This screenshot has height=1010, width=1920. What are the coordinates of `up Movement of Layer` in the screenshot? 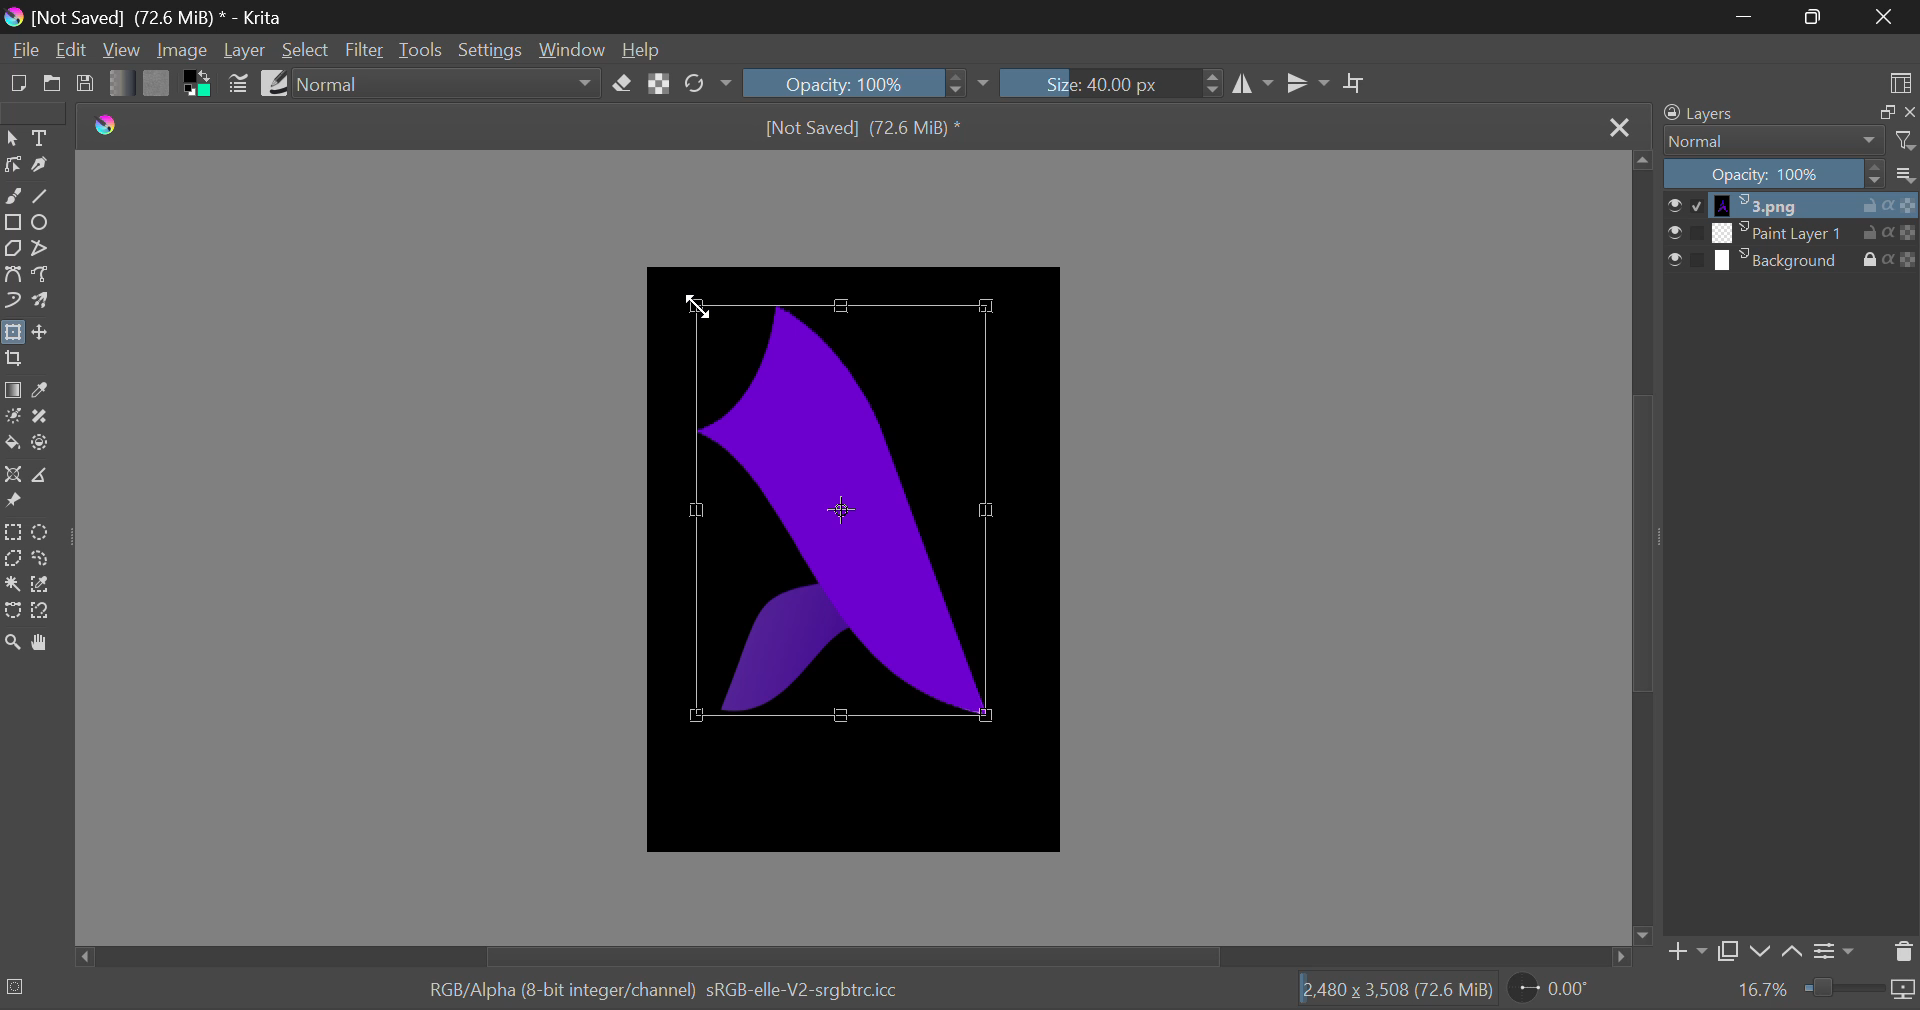 It's located at (1792, 951).